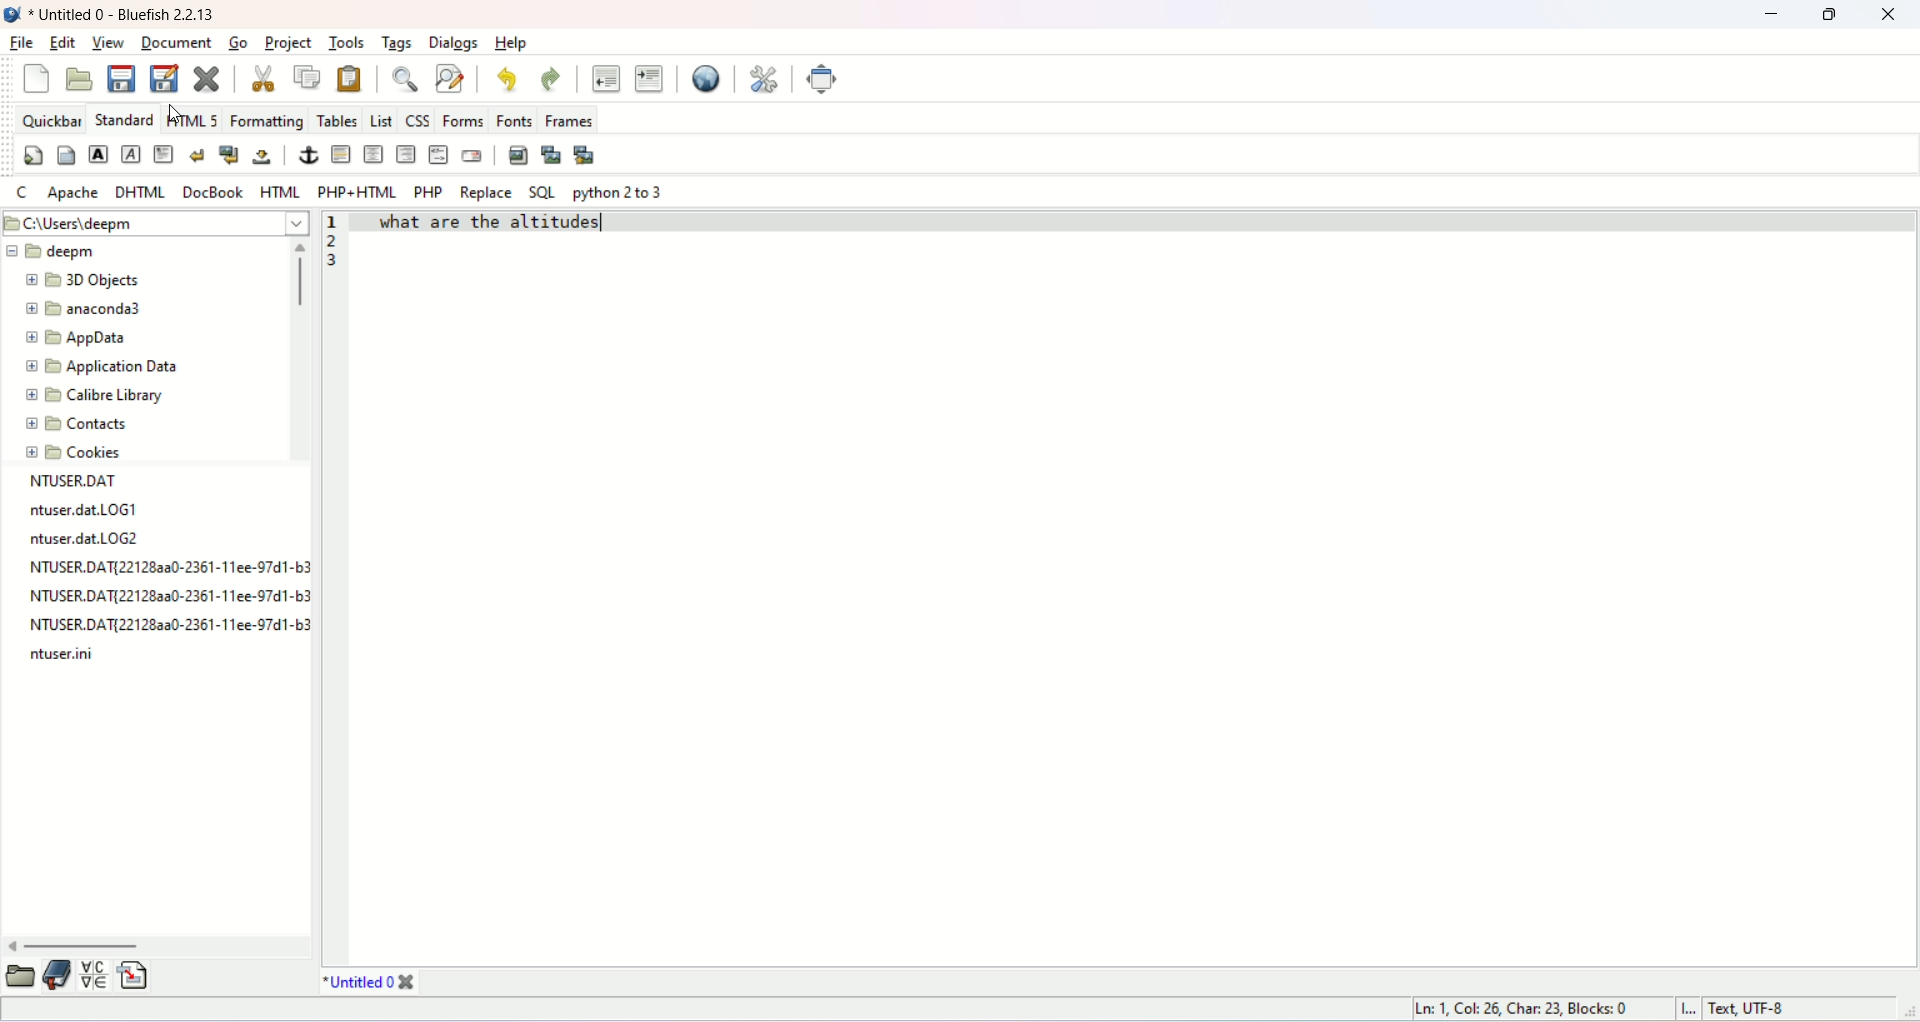 The image size is (1920, 1022). What do you see at coordinates (619, 193) in the screenshot?
I see `python 2 to 3` at bounding box center [619, 193].